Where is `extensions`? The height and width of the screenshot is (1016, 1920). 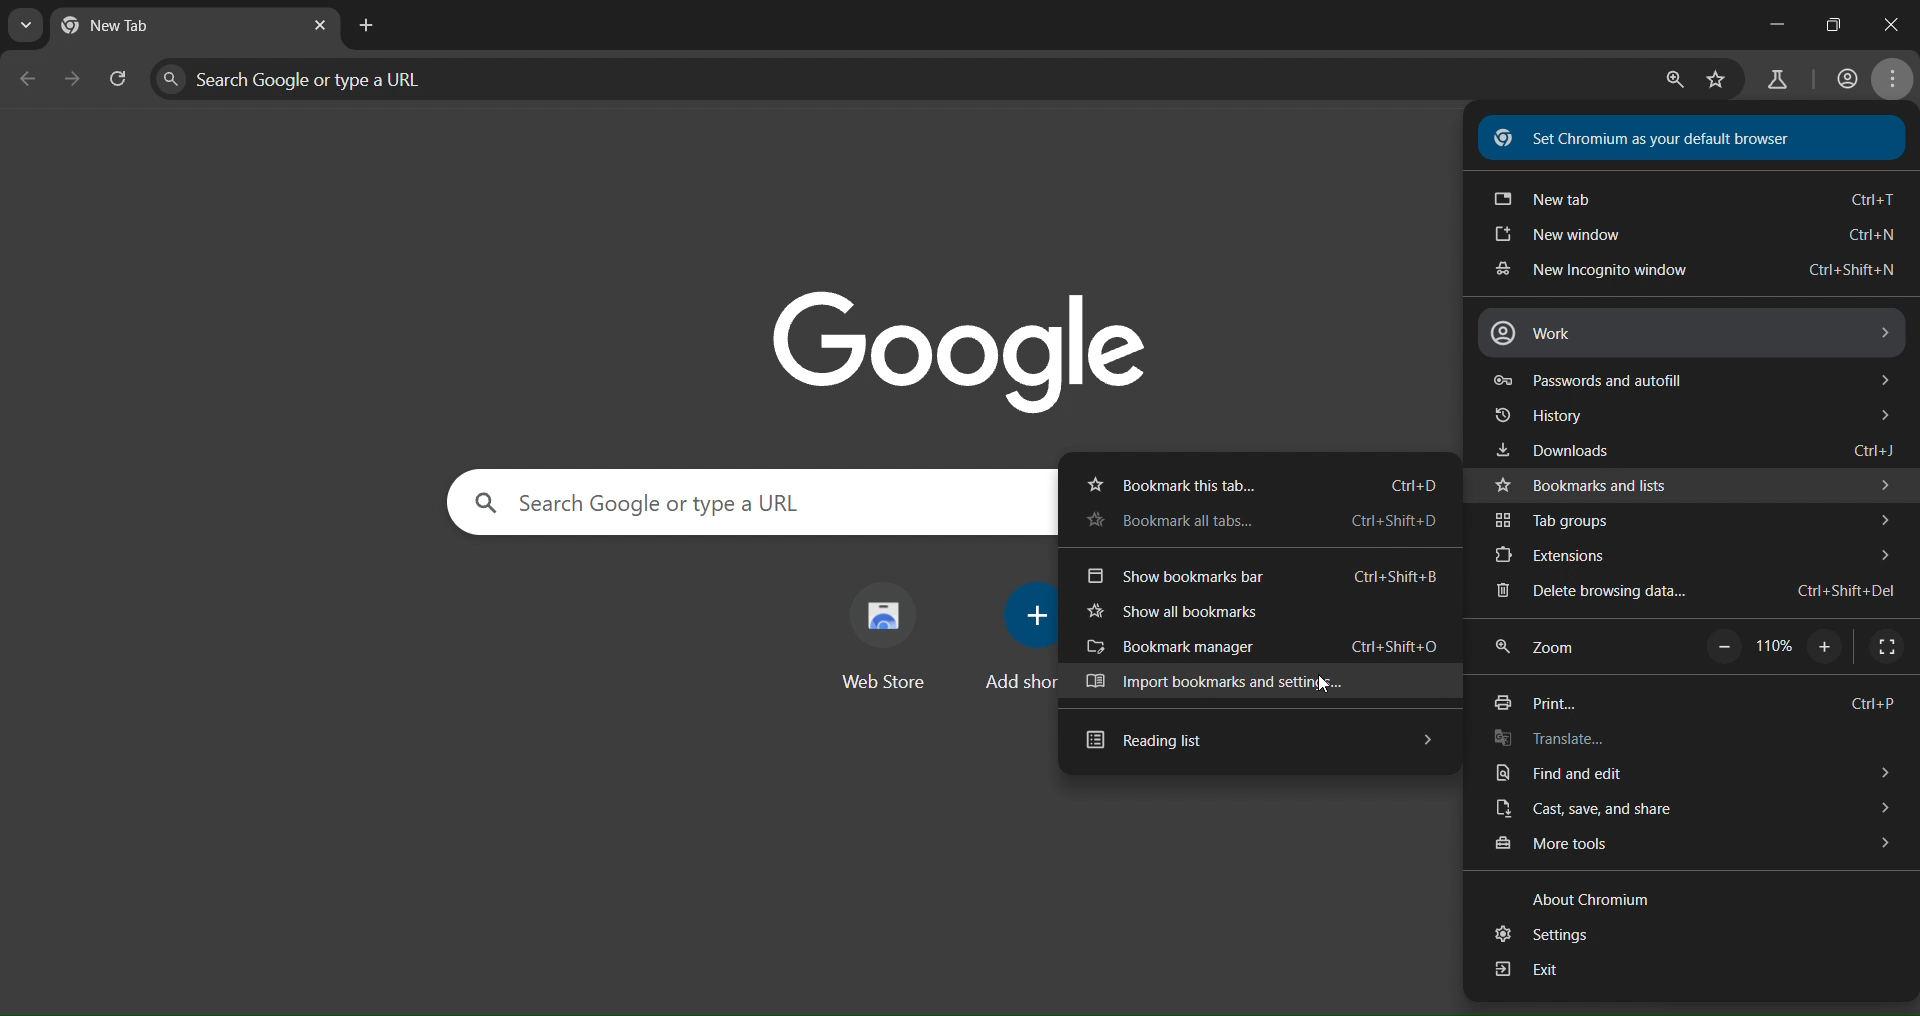 extensions is located at coordinates (1694, 554).